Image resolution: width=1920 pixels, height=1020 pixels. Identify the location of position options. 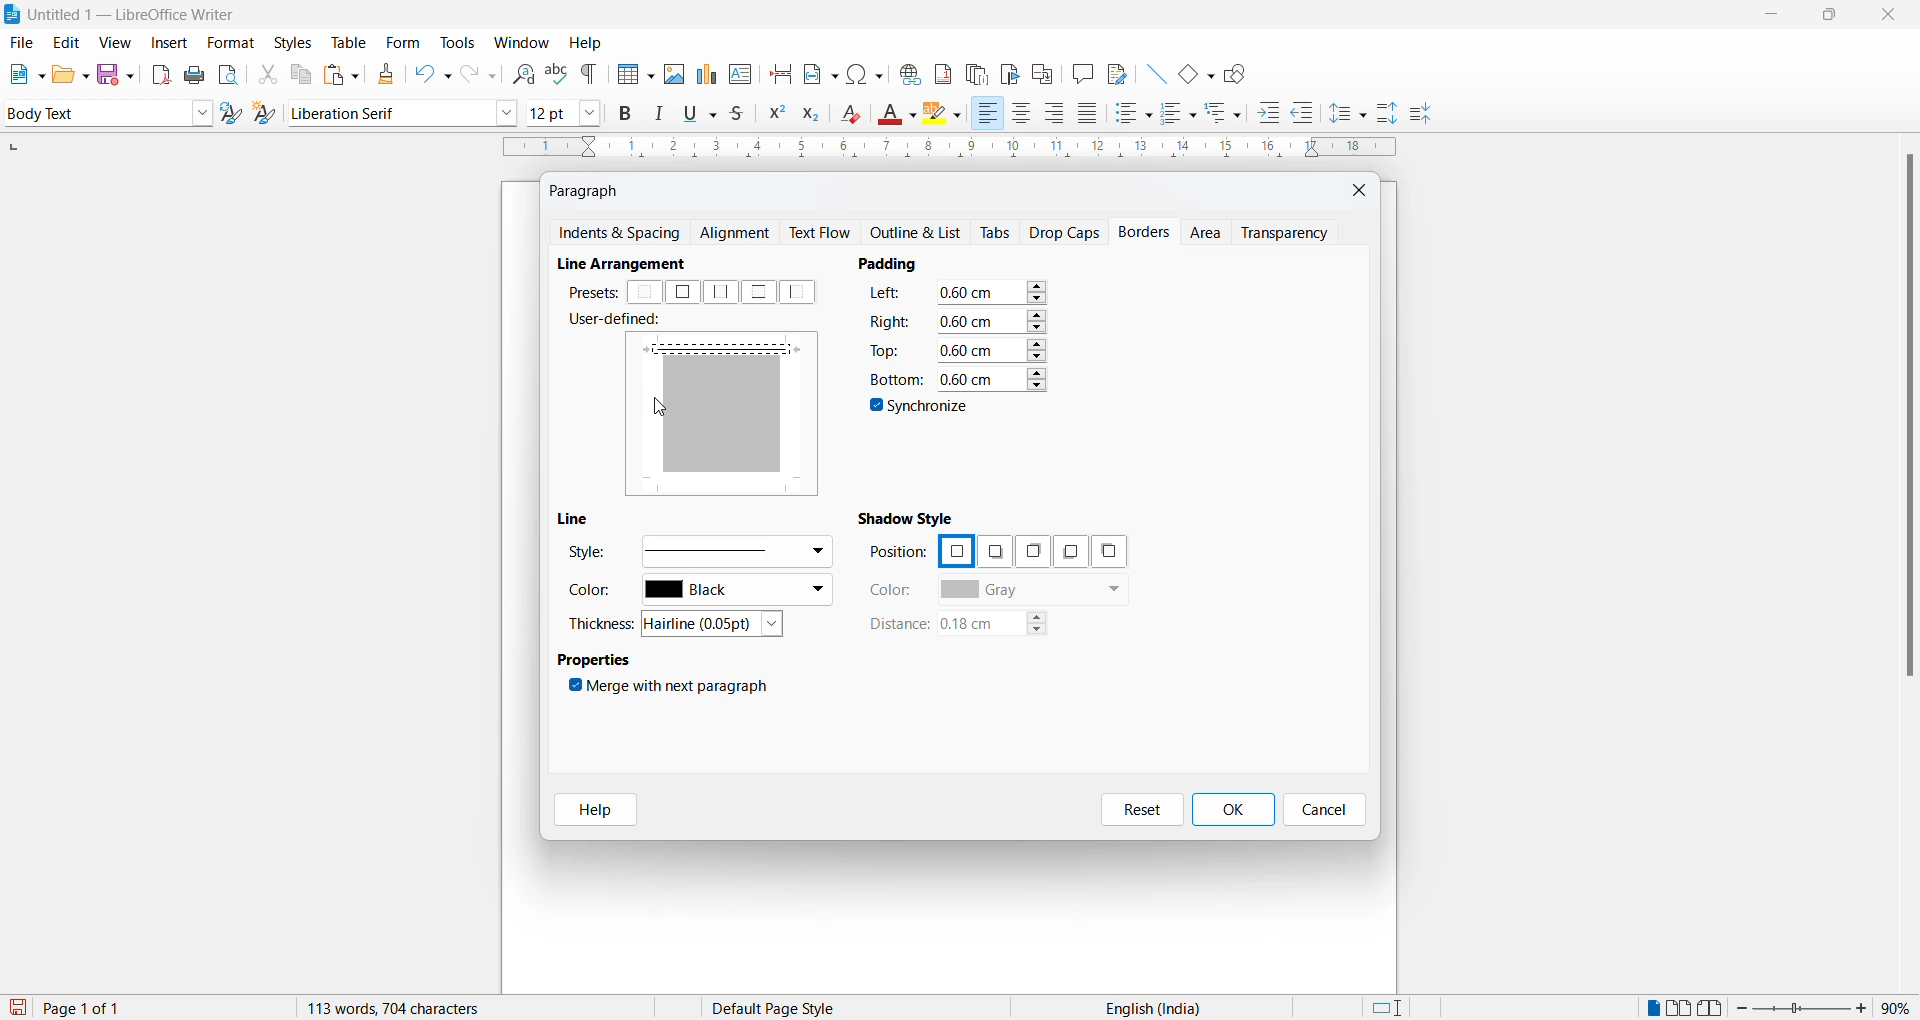
(994, 553).